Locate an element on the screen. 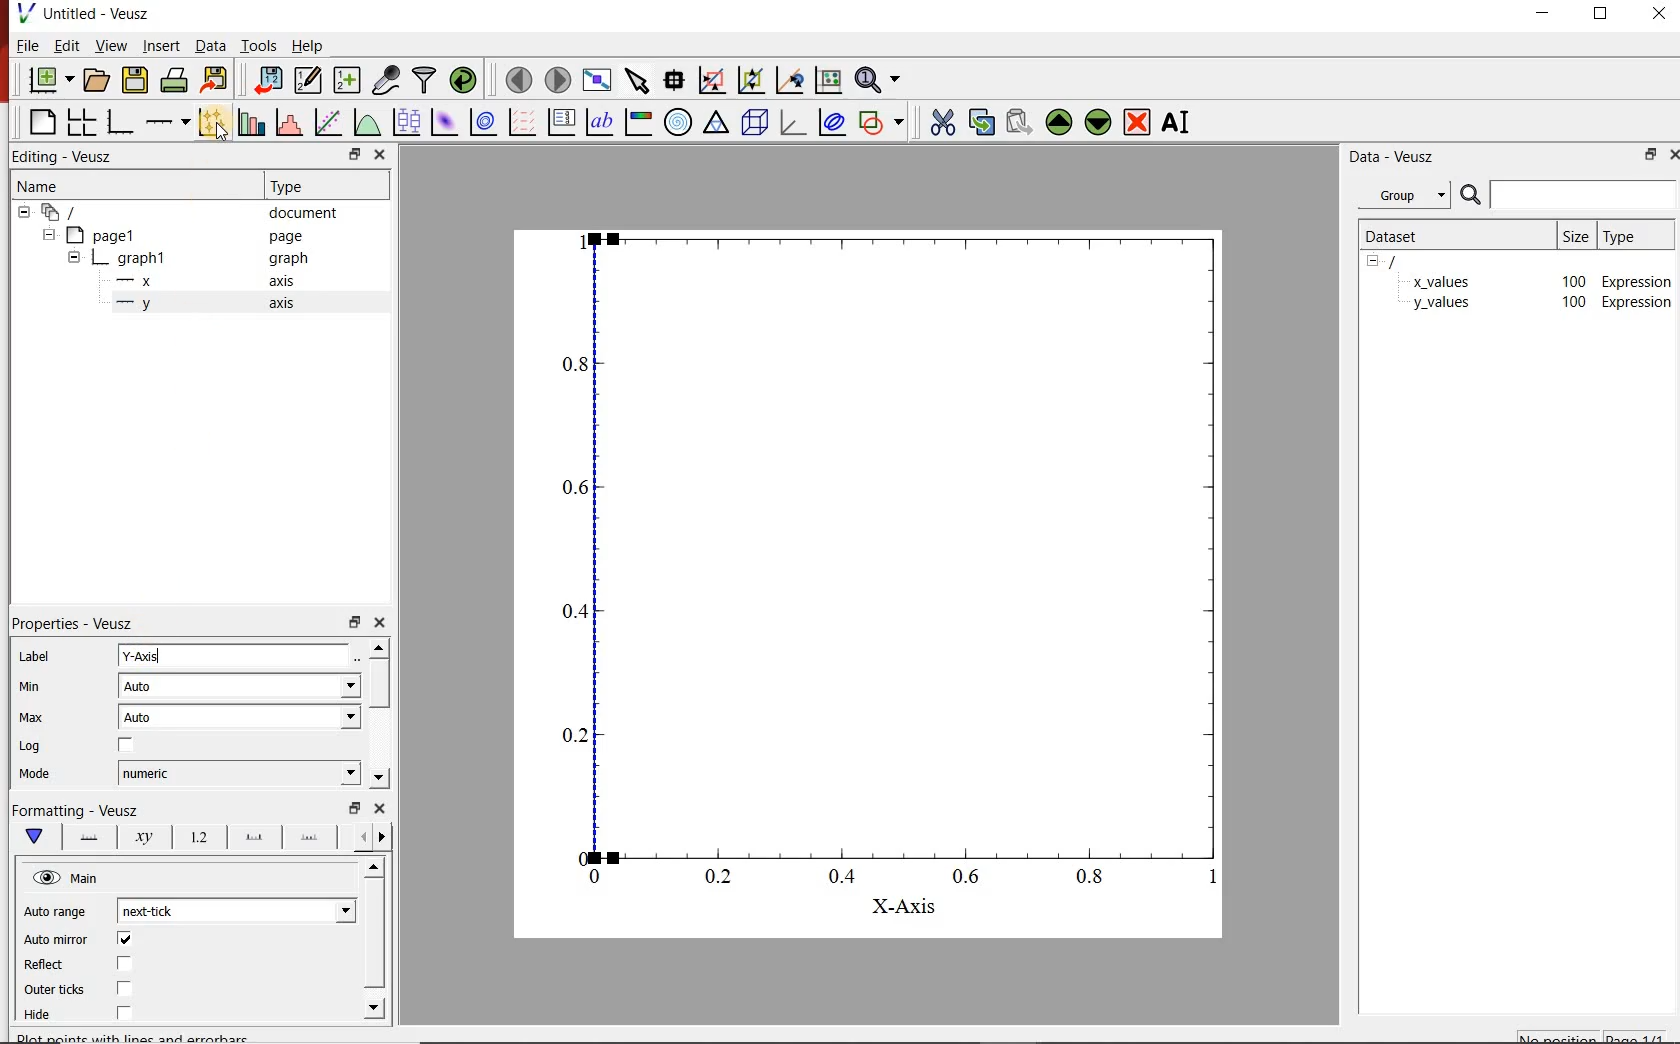  3d graph is located at coordinates (794, 125).